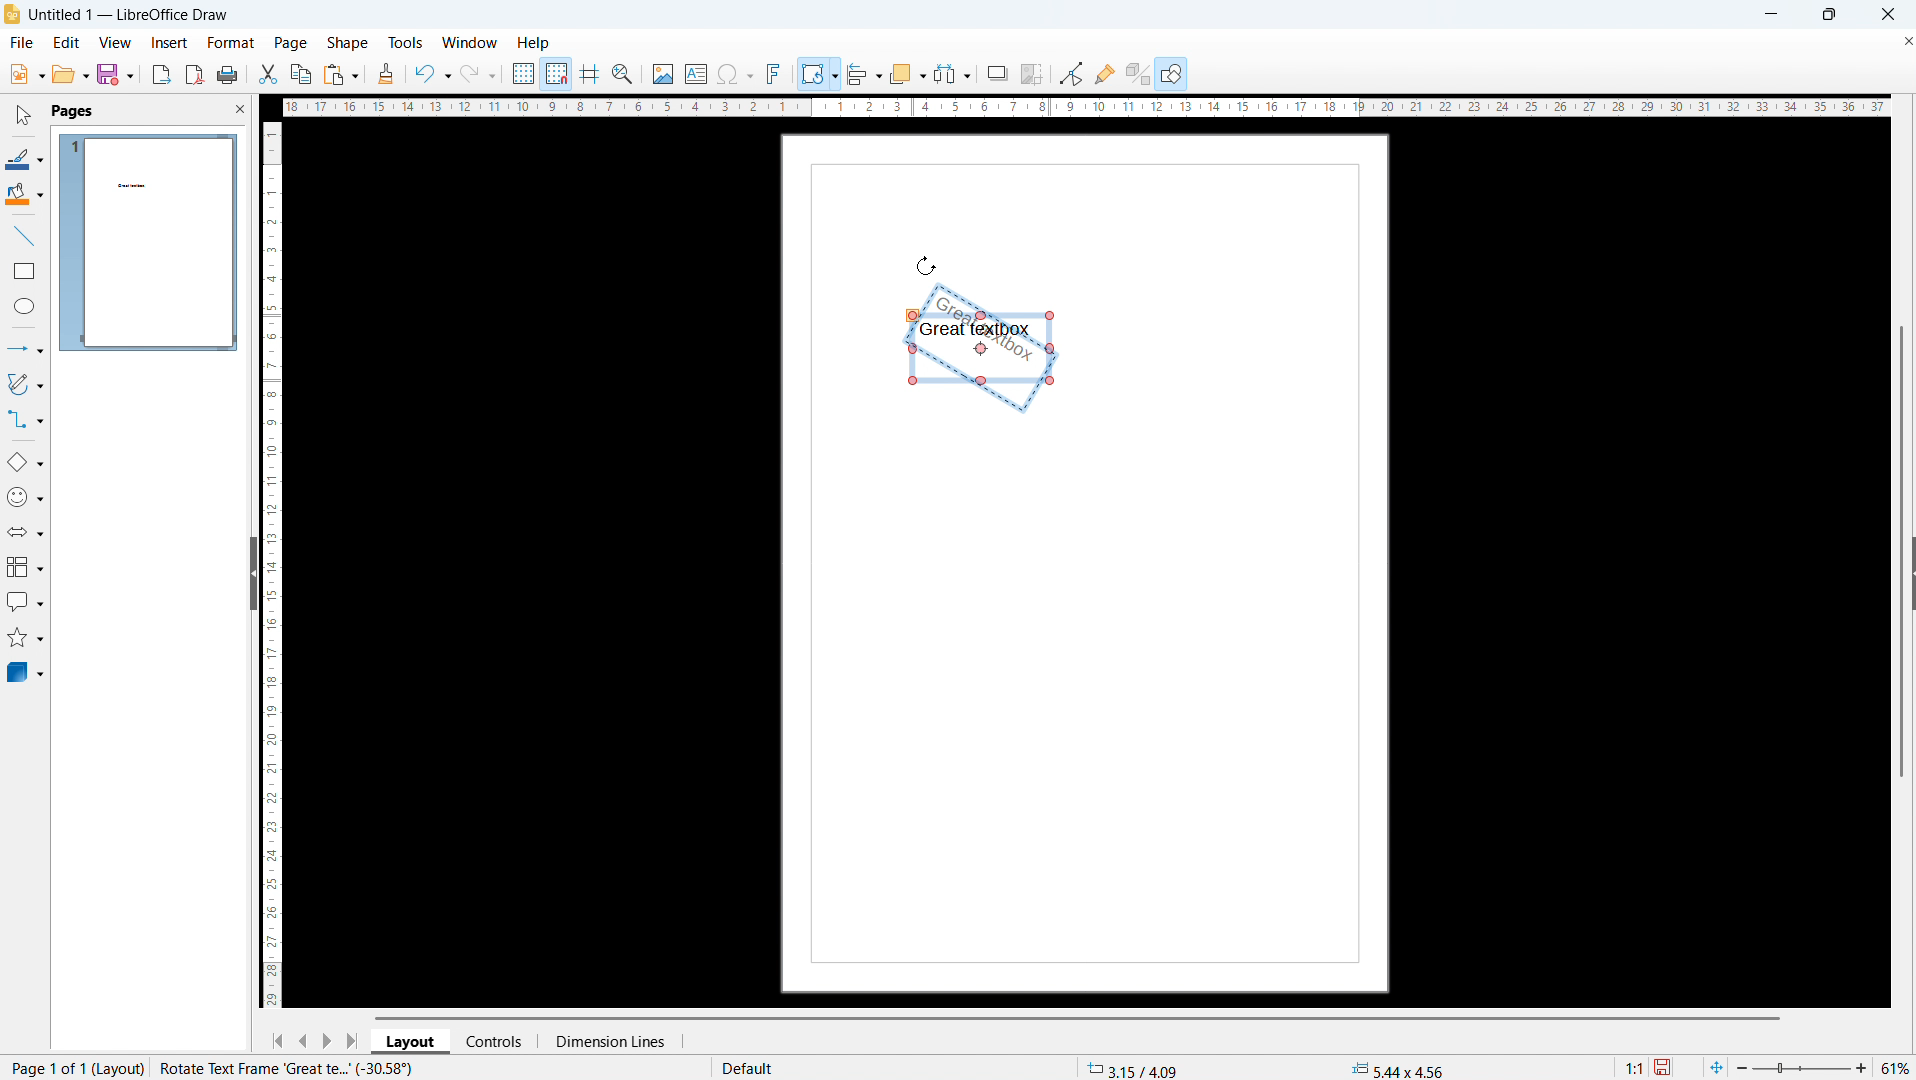  What do you see at coordinates (20, 43) in the screenshot?
I see `file` at bounding box center [20, 43].